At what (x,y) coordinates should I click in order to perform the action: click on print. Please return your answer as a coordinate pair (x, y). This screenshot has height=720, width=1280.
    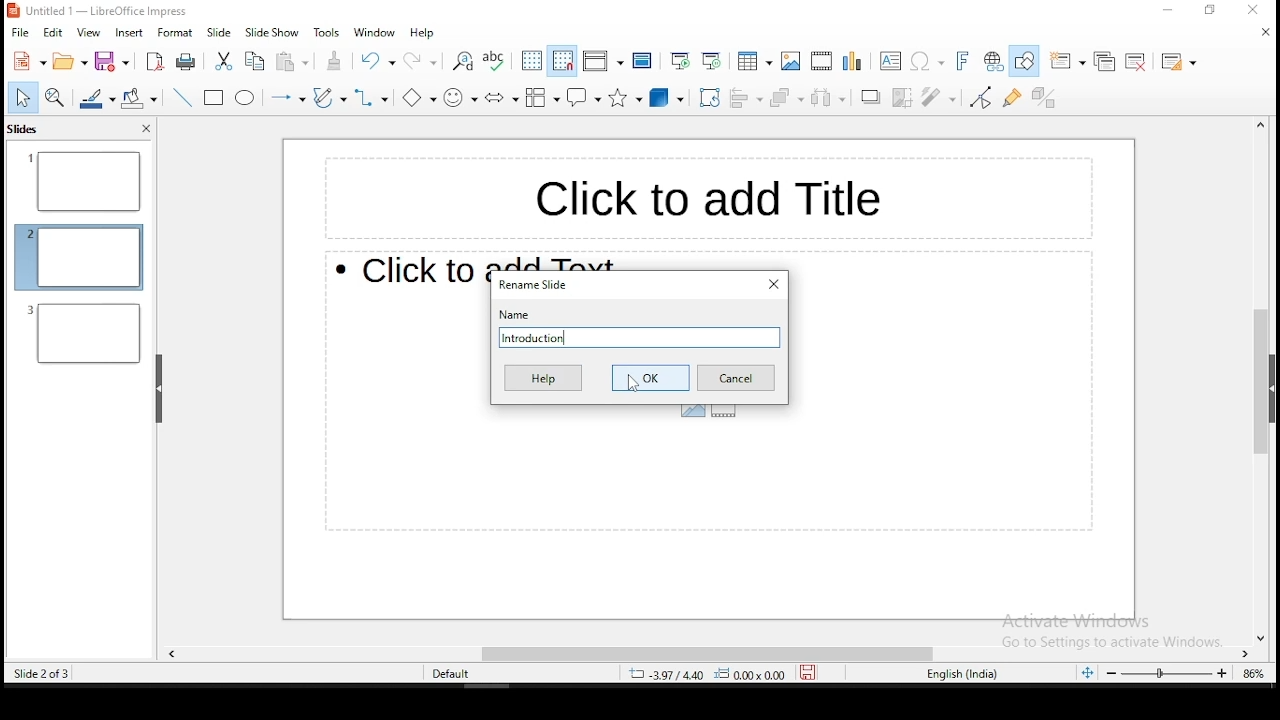
    Looking at the image, I should click on (185, 60).